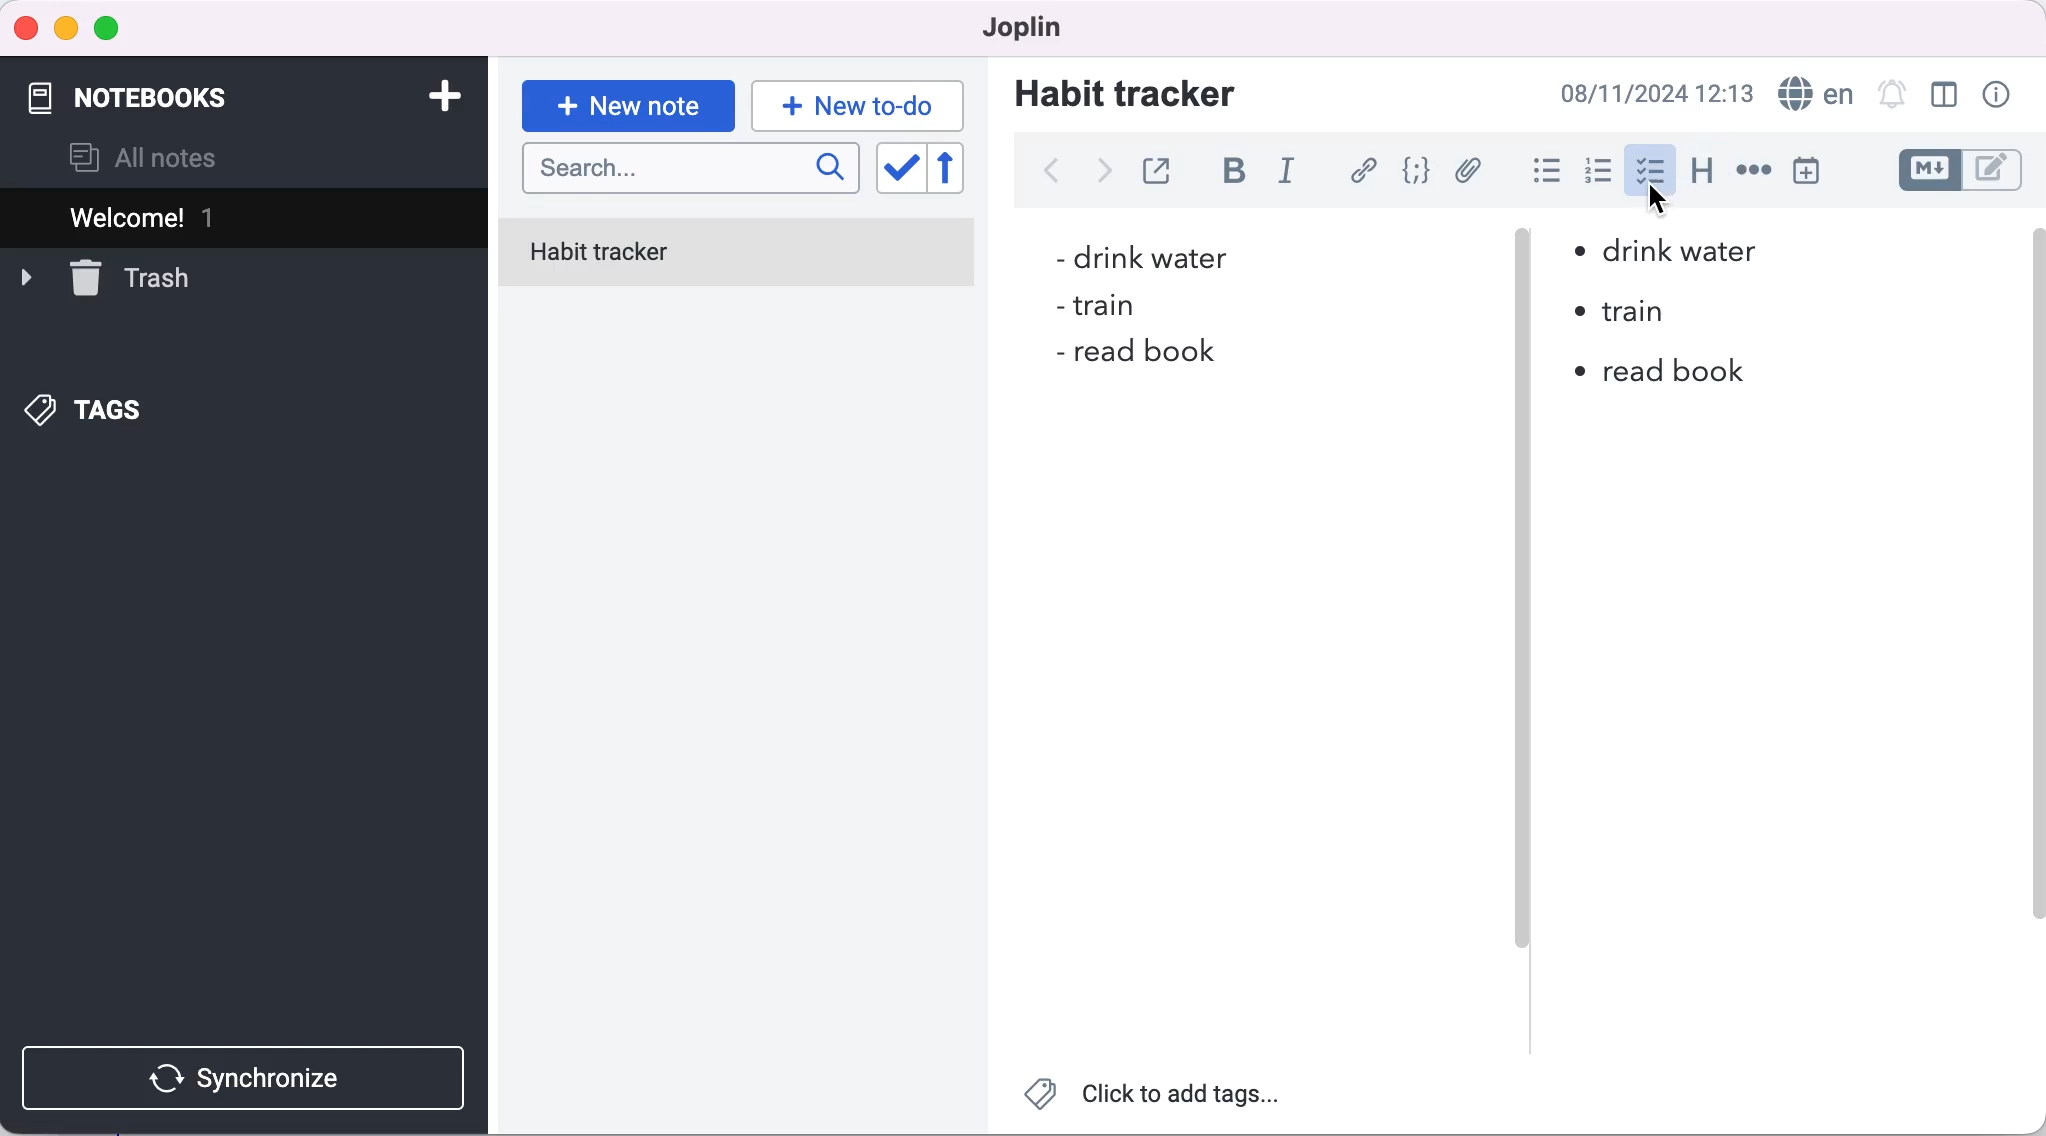  I want to click on all notes, so click(144, 158).